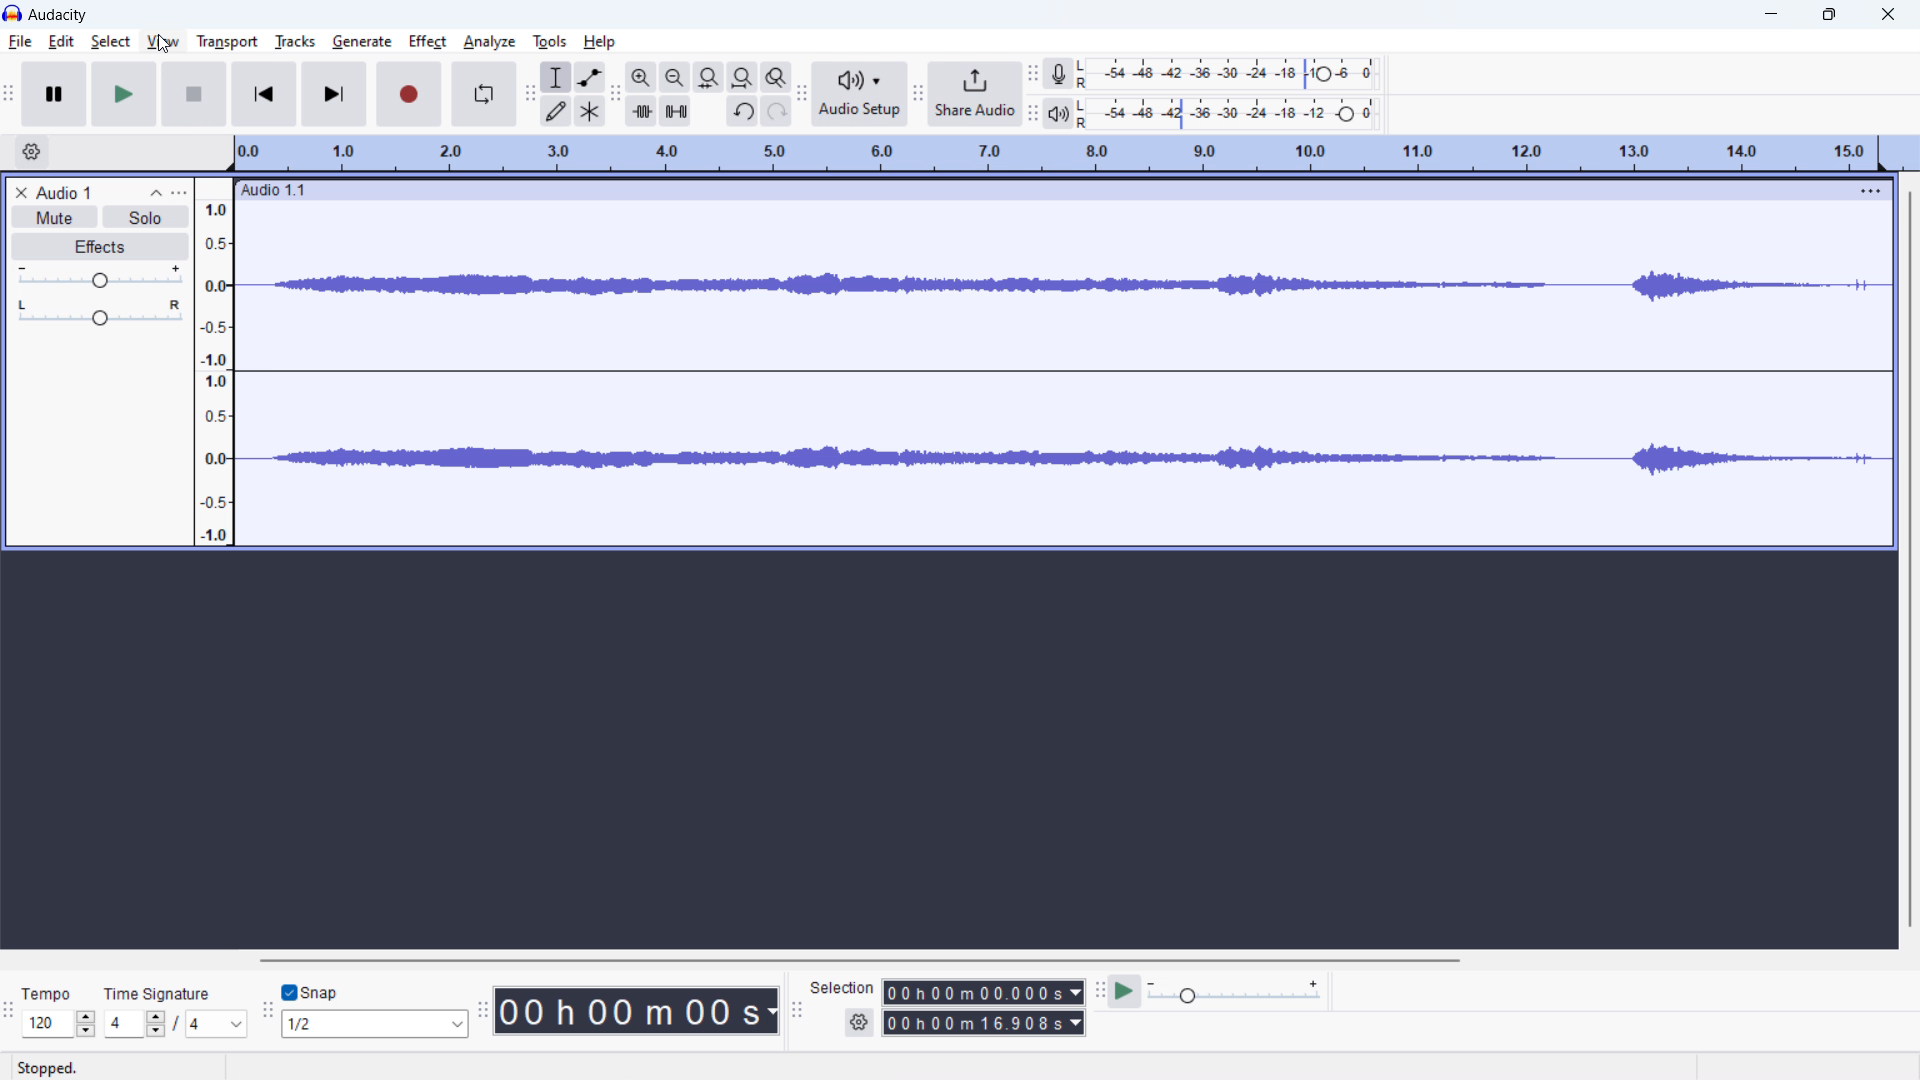 The height and width of the screenshot is (1080, 1920). I want to click on redo, so click(777, 111).